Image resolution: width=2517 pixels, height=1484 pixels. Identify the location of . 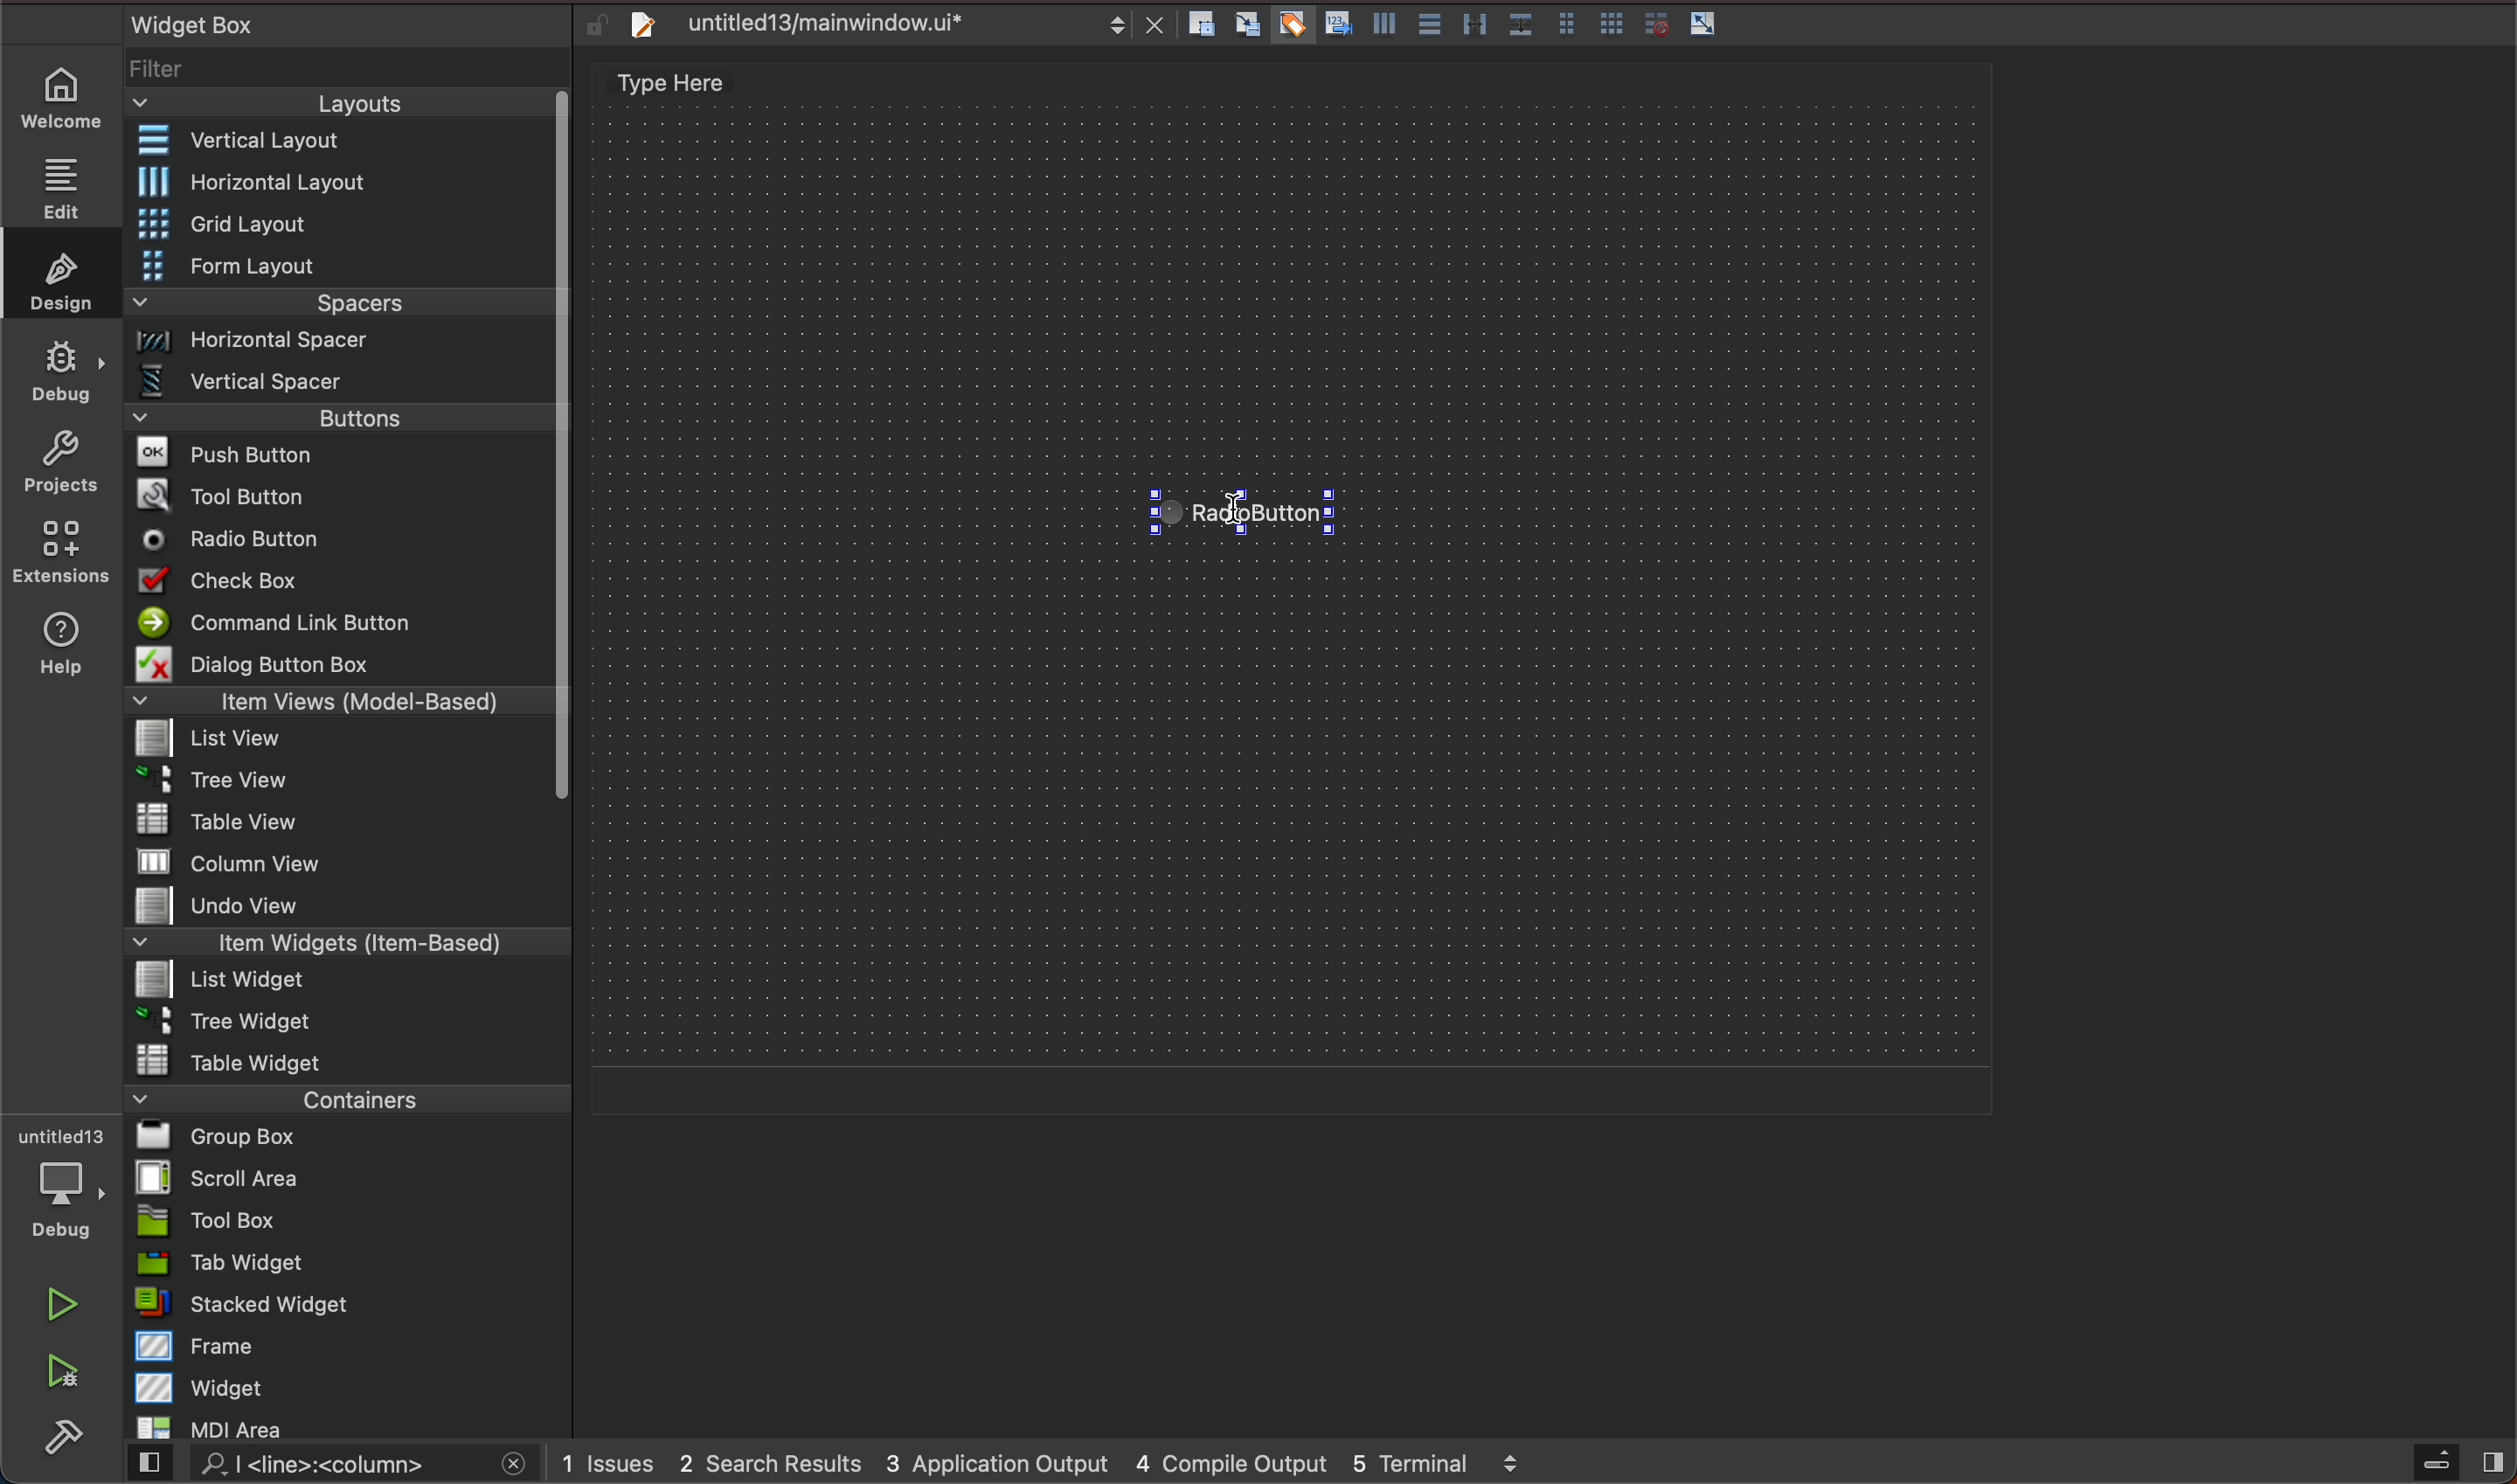
(343, 226).